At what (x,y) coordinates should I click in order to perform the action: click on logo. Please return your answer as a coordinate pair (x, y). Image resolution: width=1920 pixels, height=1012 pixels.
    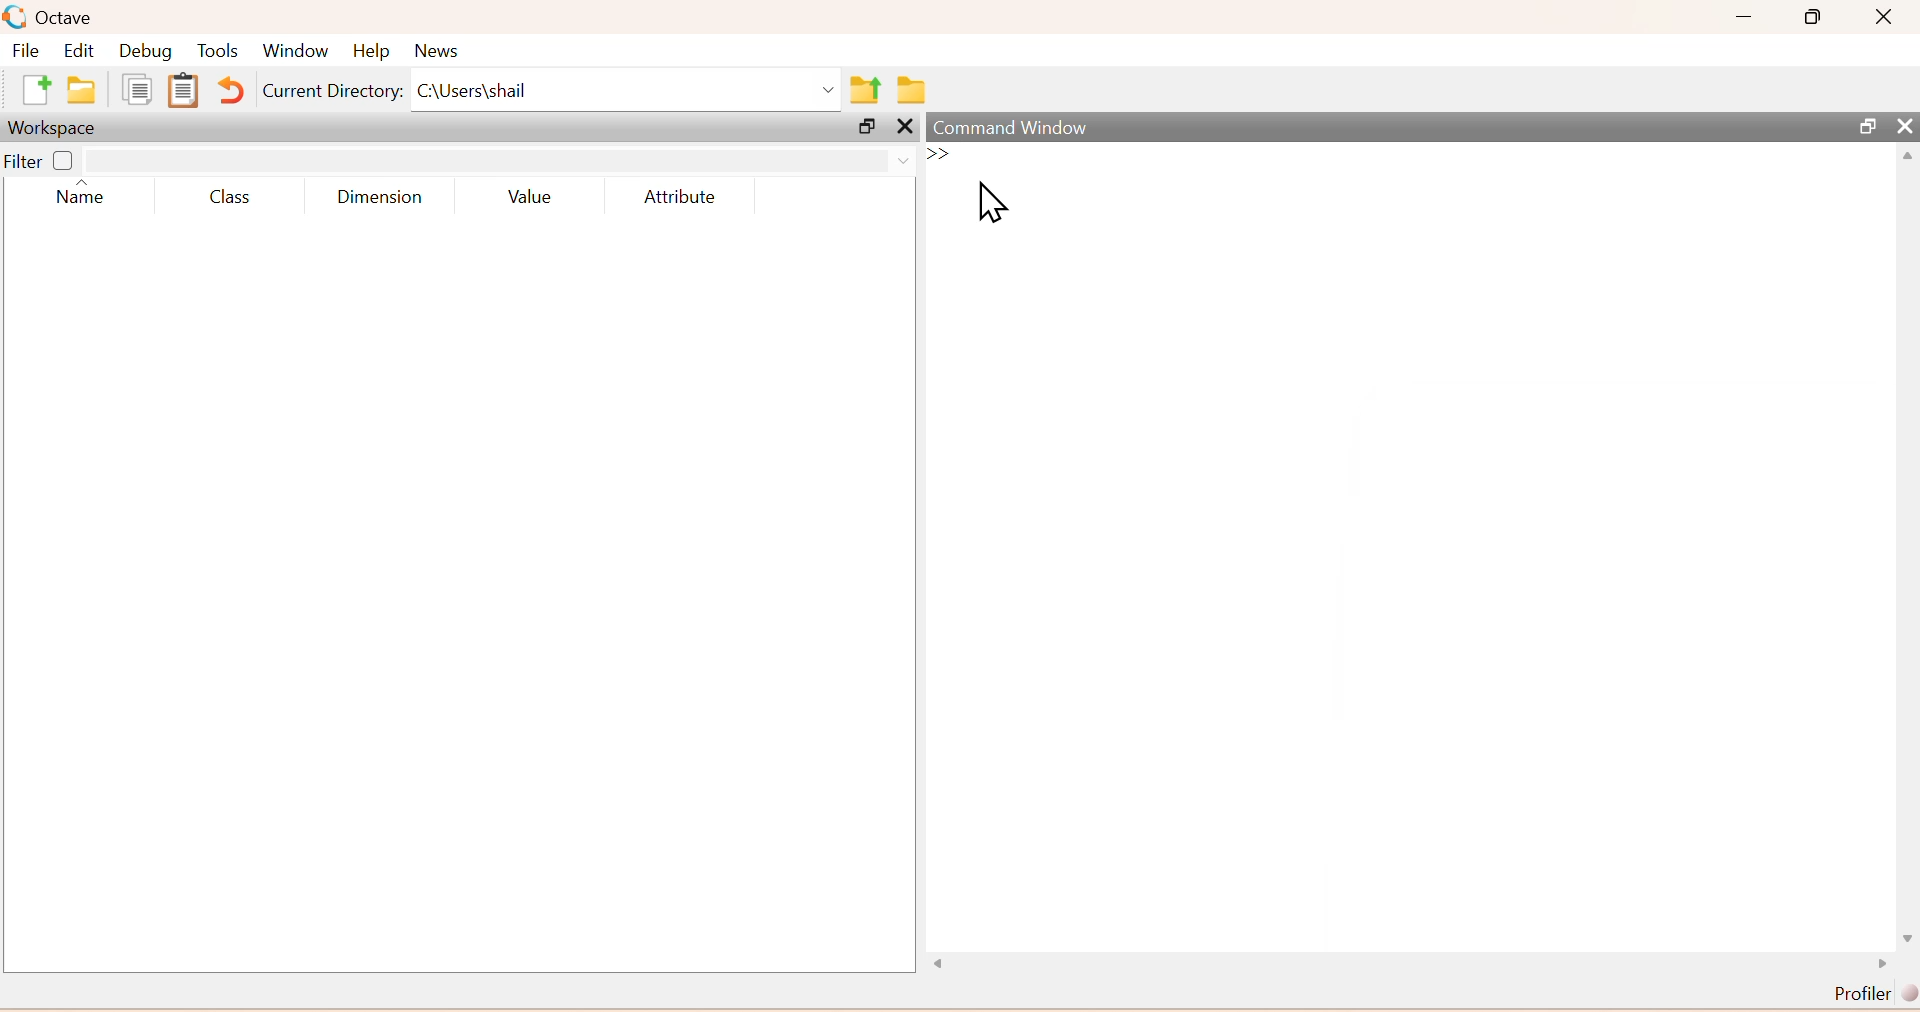
    Looking at the image, I should click on (16, 17).